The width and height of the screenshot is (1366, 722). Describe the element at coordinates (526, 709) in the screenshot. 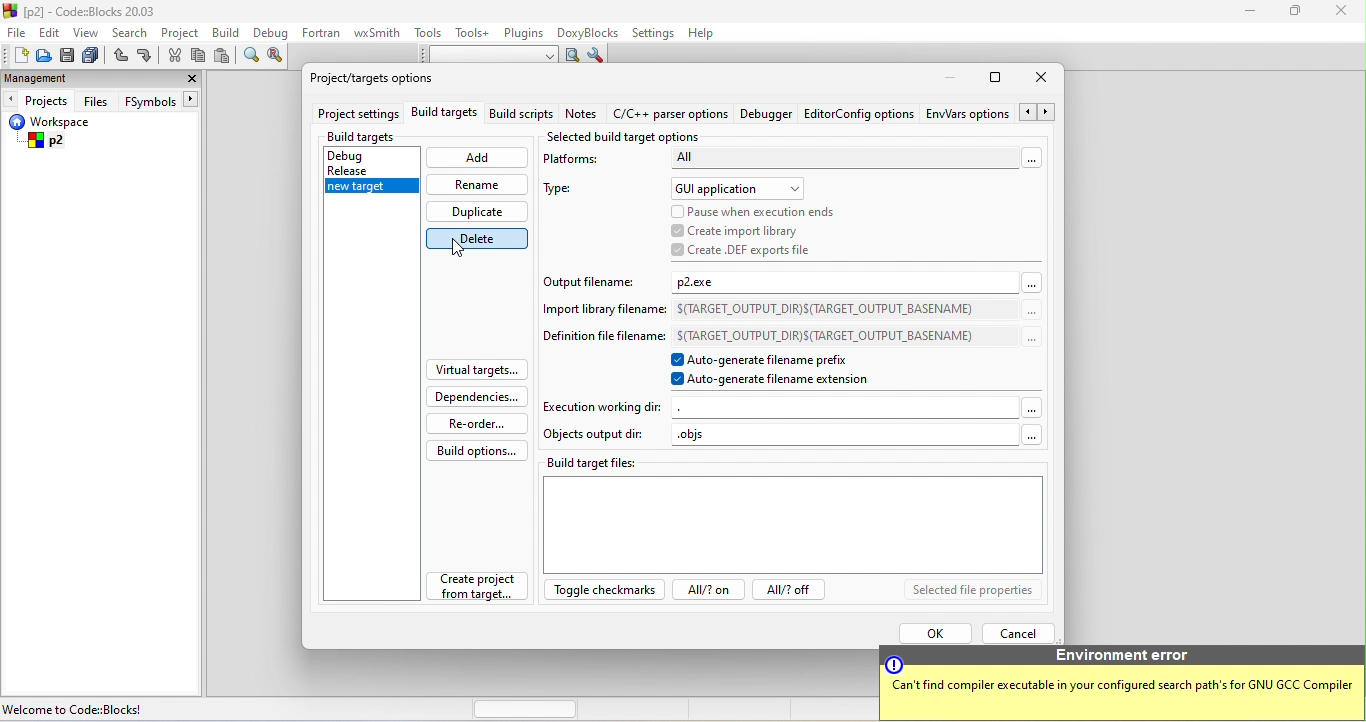

I see `horizontal scroll bar` at that location.